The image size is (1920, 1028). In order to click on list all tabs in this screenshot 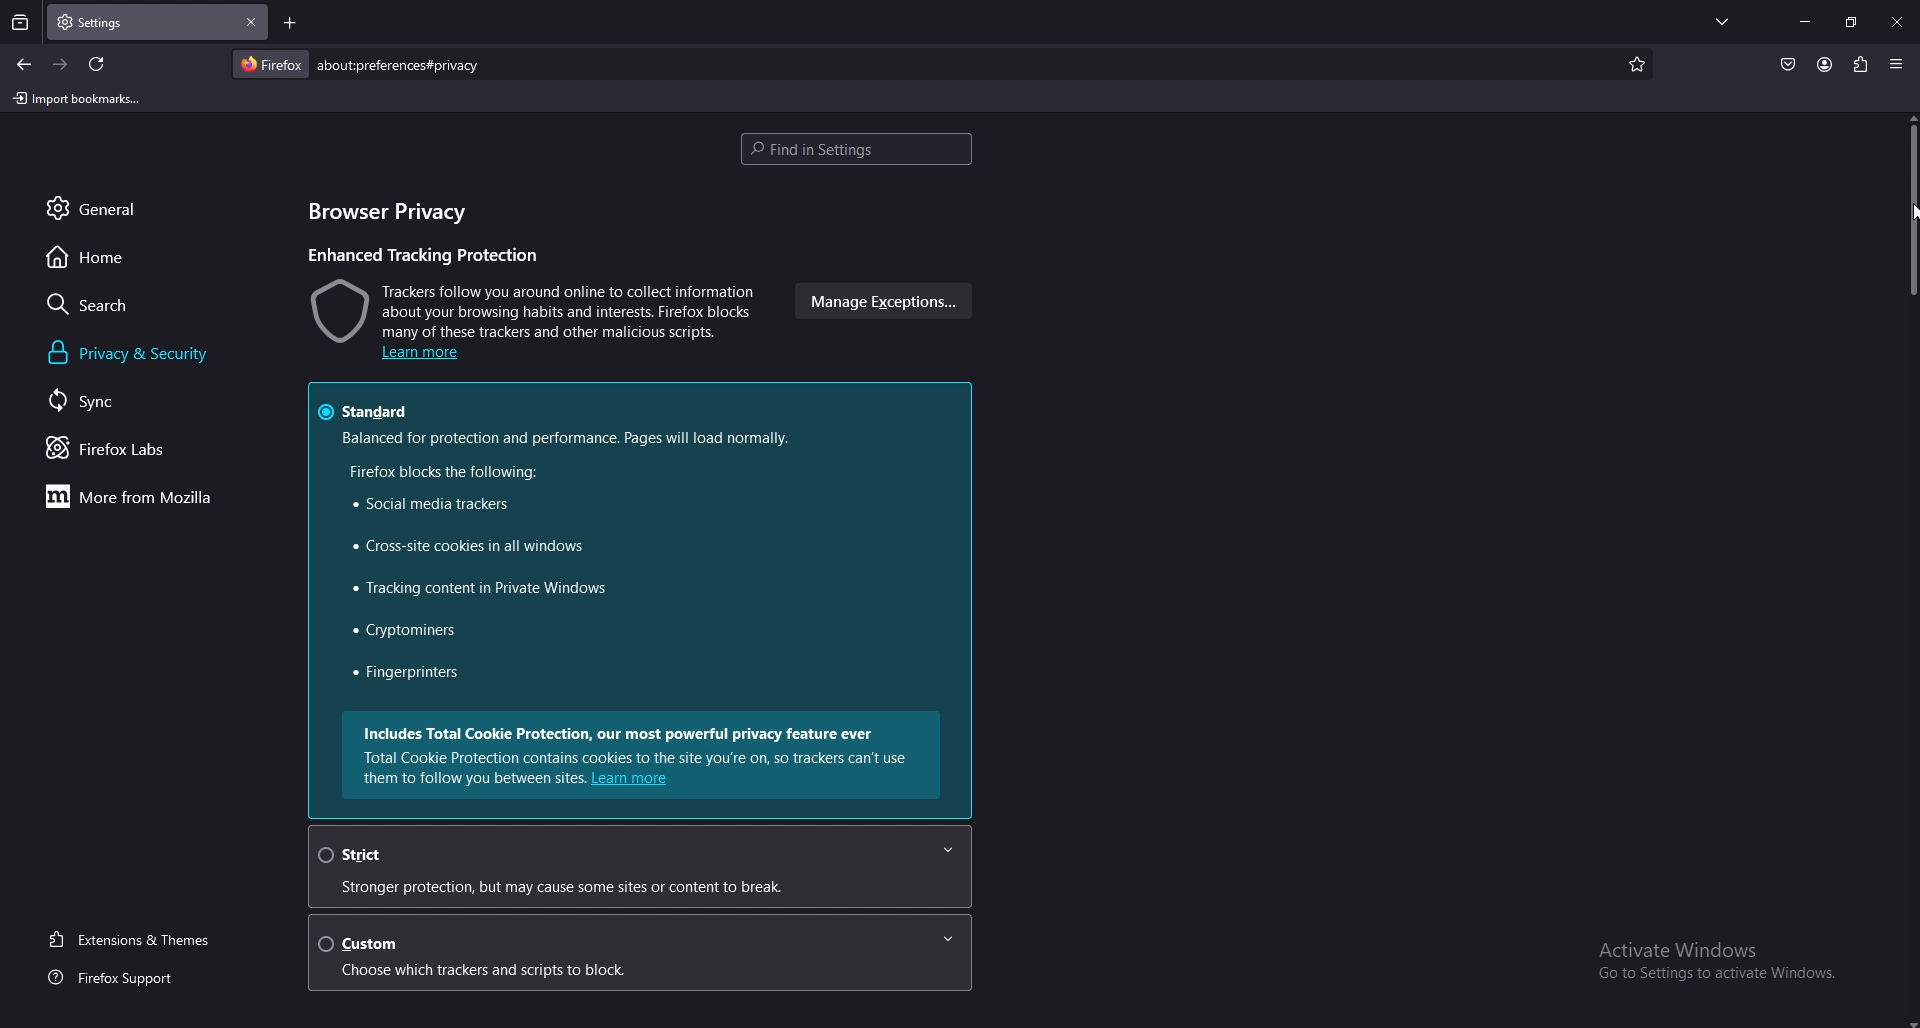, I will do `click(1722, 21)`.